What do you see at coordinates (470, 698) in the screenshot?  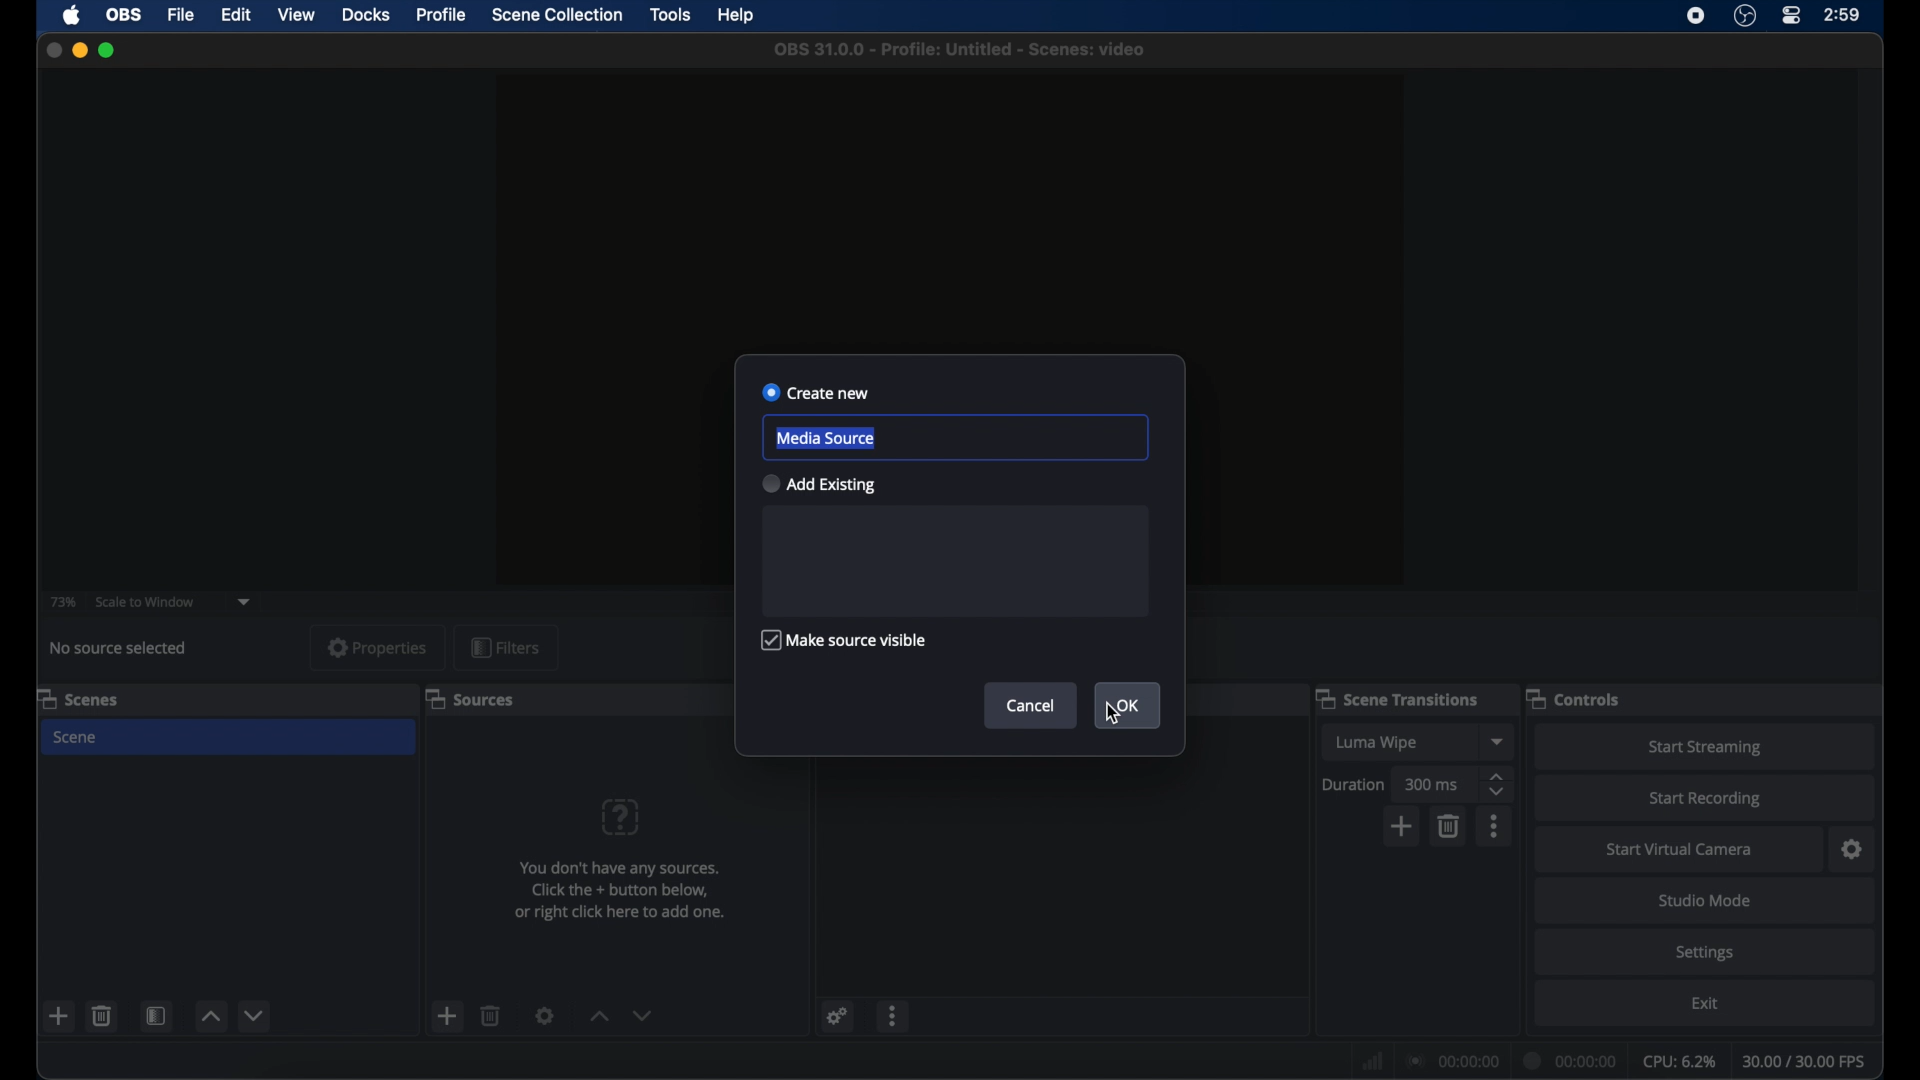 I see `sources` at bounding box center [470, 698].